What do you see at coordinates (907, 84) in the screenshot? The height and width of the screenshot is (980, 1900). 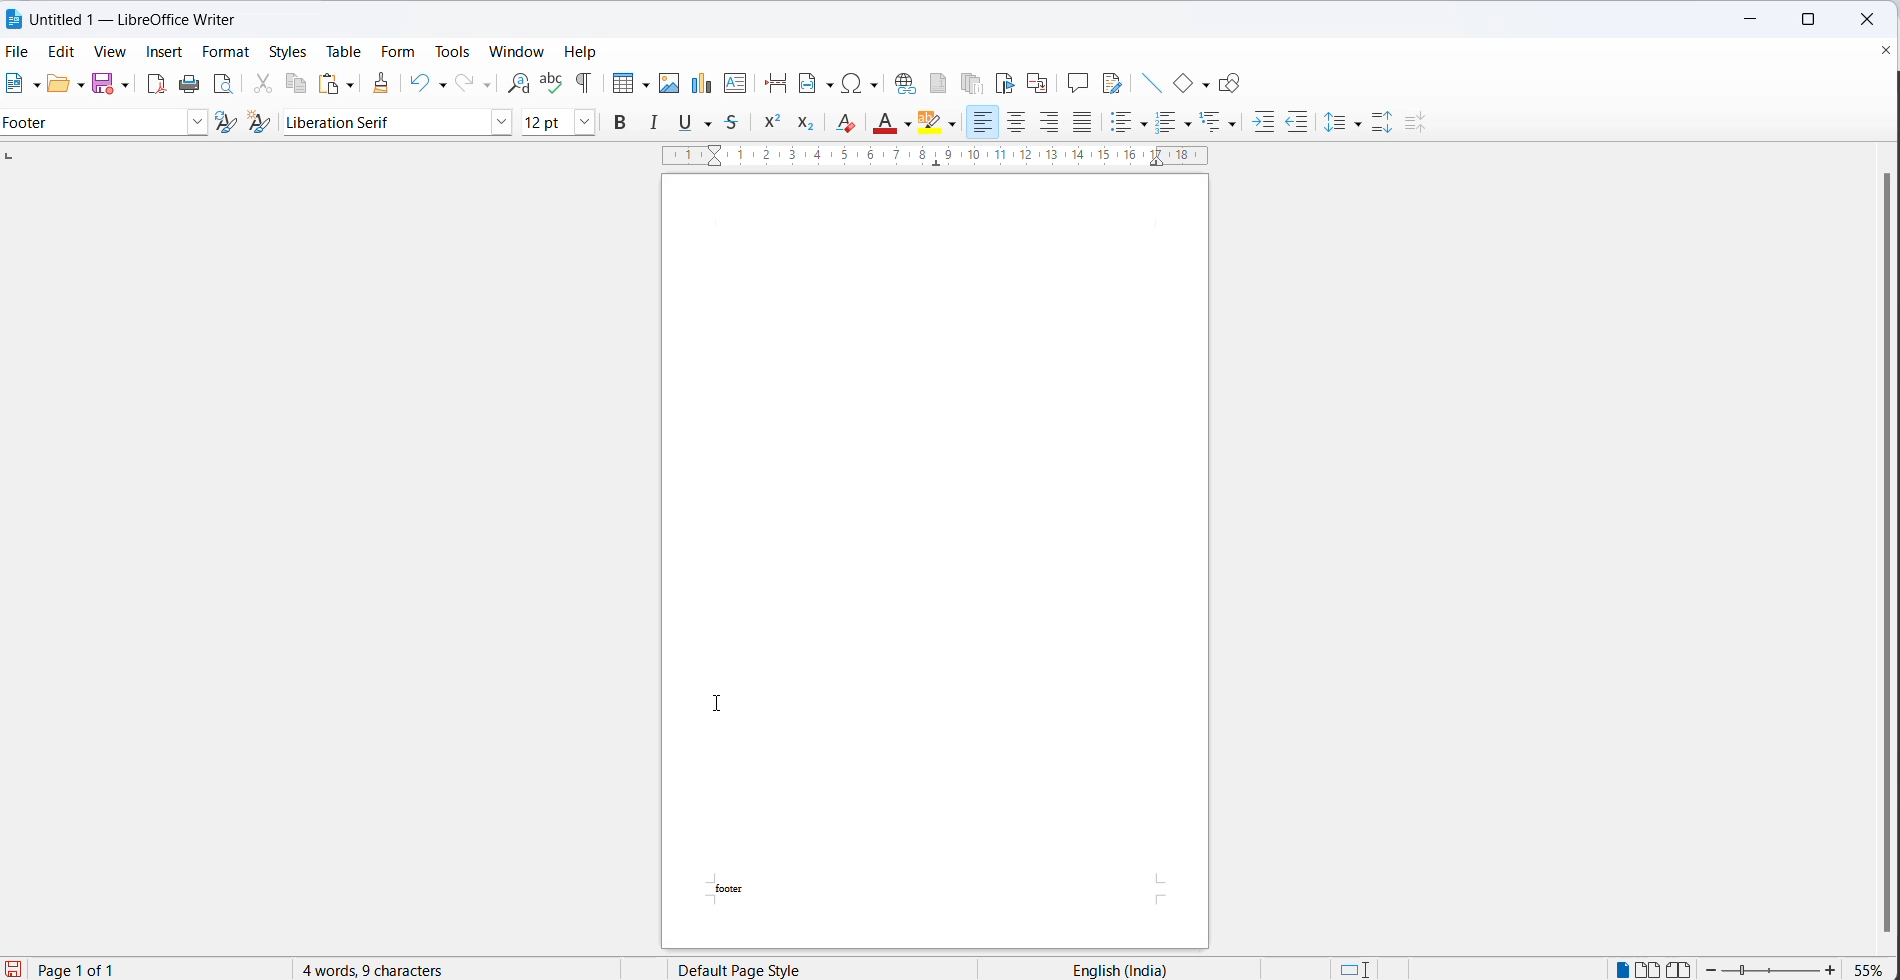 I see `insert hyperlinks` at bounding box center [907, 84].